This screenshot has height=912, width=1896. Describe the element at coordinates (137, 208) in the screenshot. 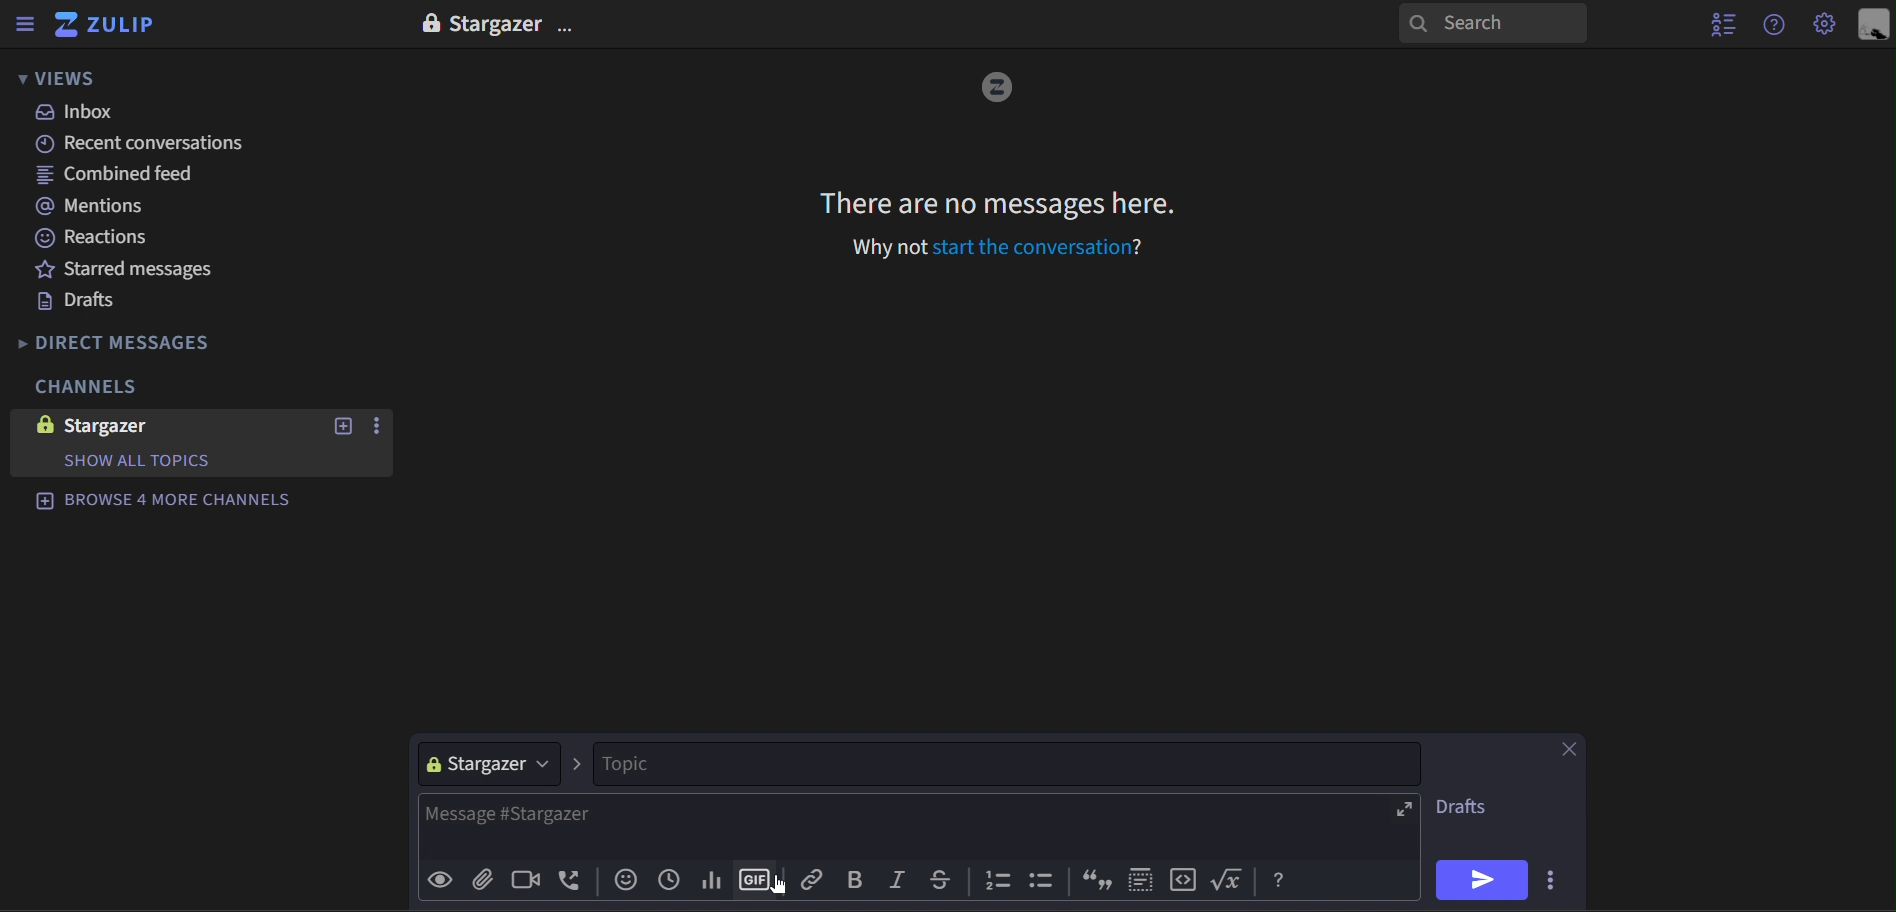

I see `mentions` at that location.